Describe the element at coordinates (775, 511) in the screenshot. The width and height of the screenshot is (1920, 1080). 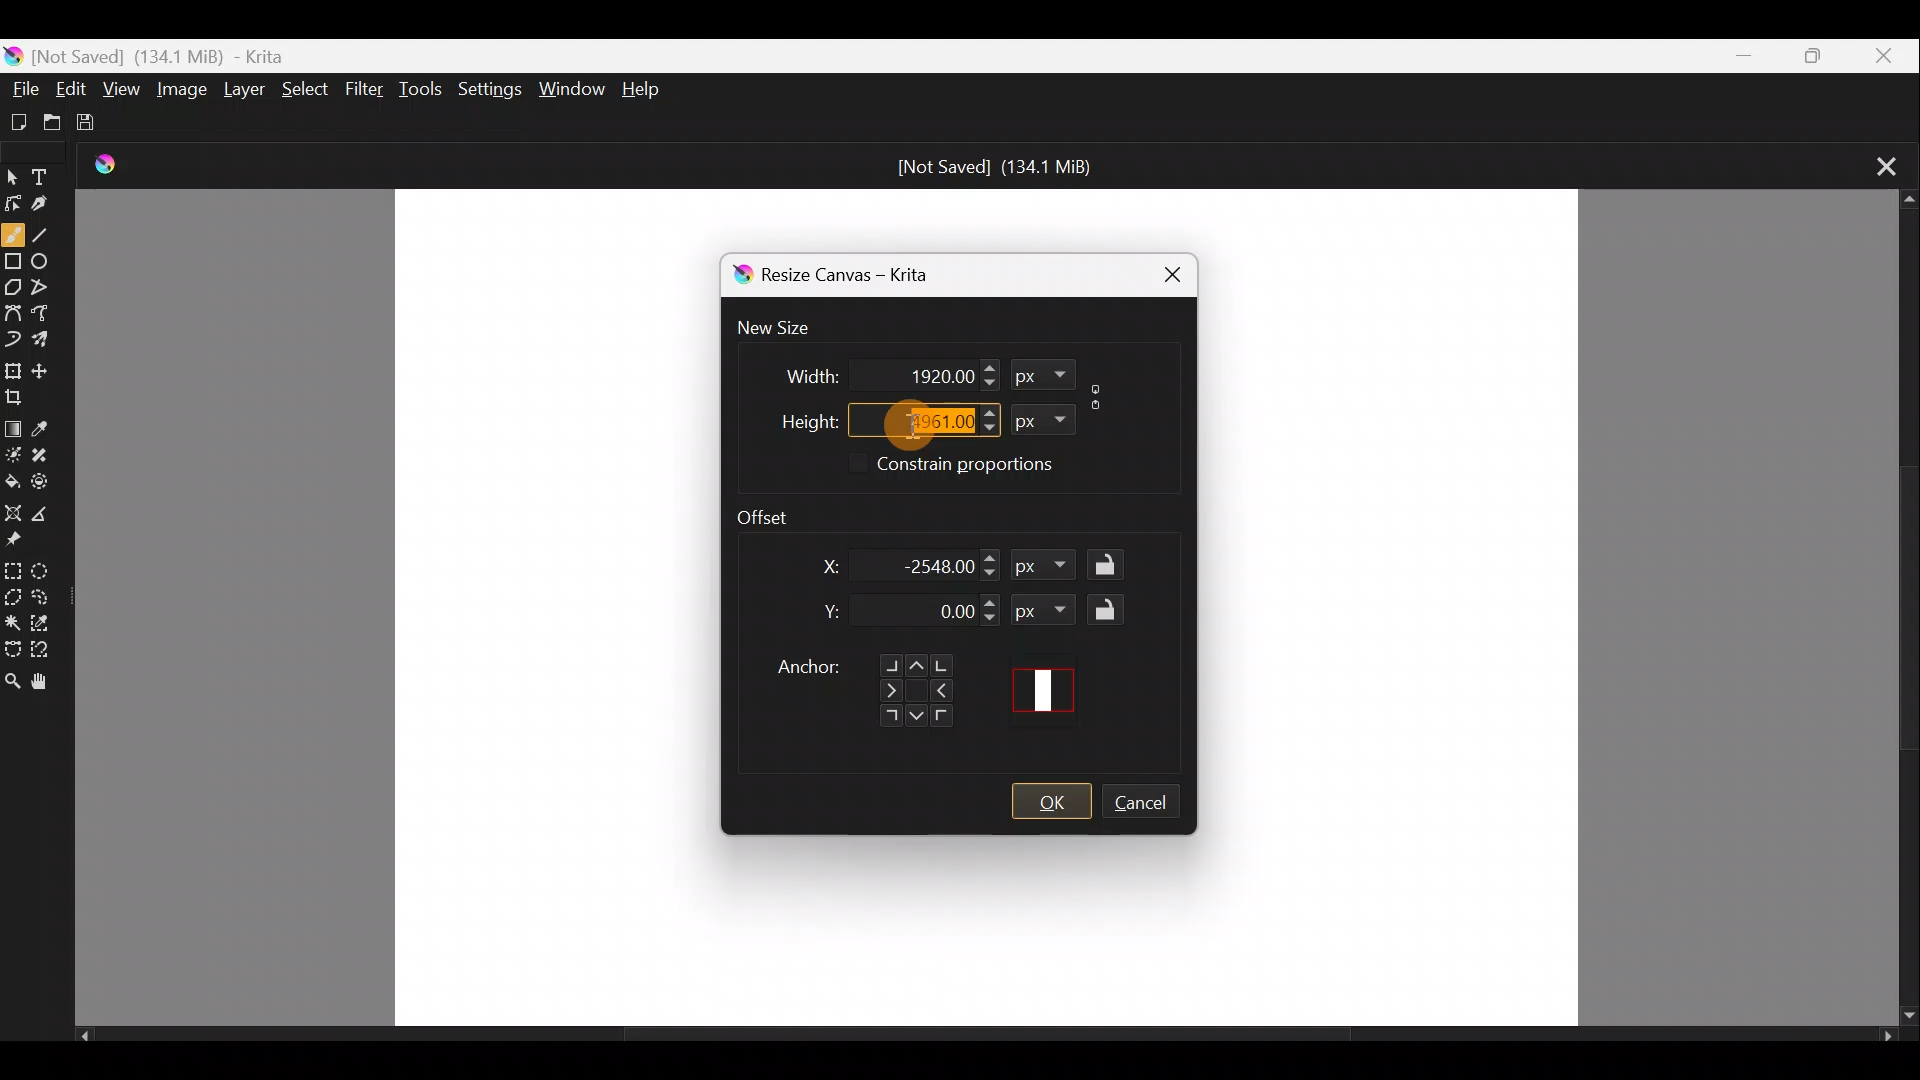
I see `Offset` at that location.